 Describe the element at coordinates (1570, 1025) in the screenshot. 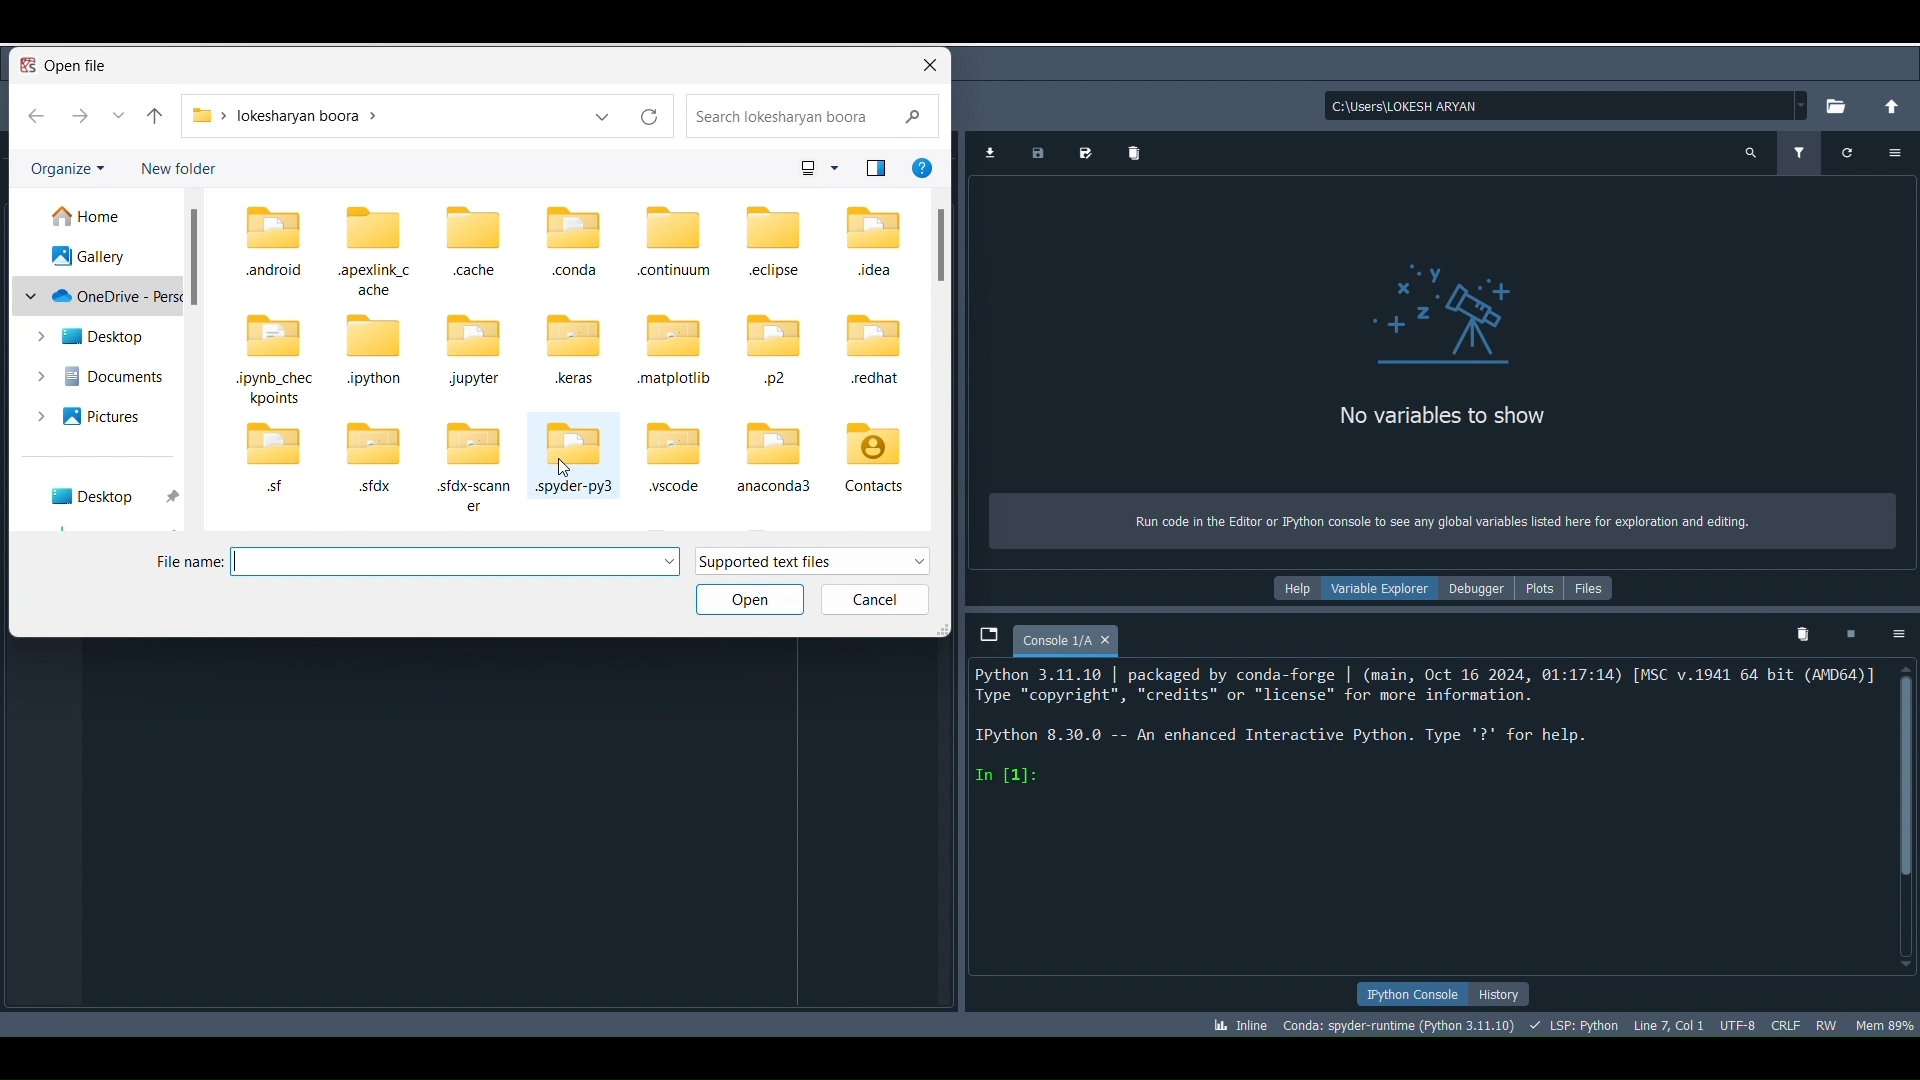

I see `Completions, linting, code folding and symbols status` at that location.